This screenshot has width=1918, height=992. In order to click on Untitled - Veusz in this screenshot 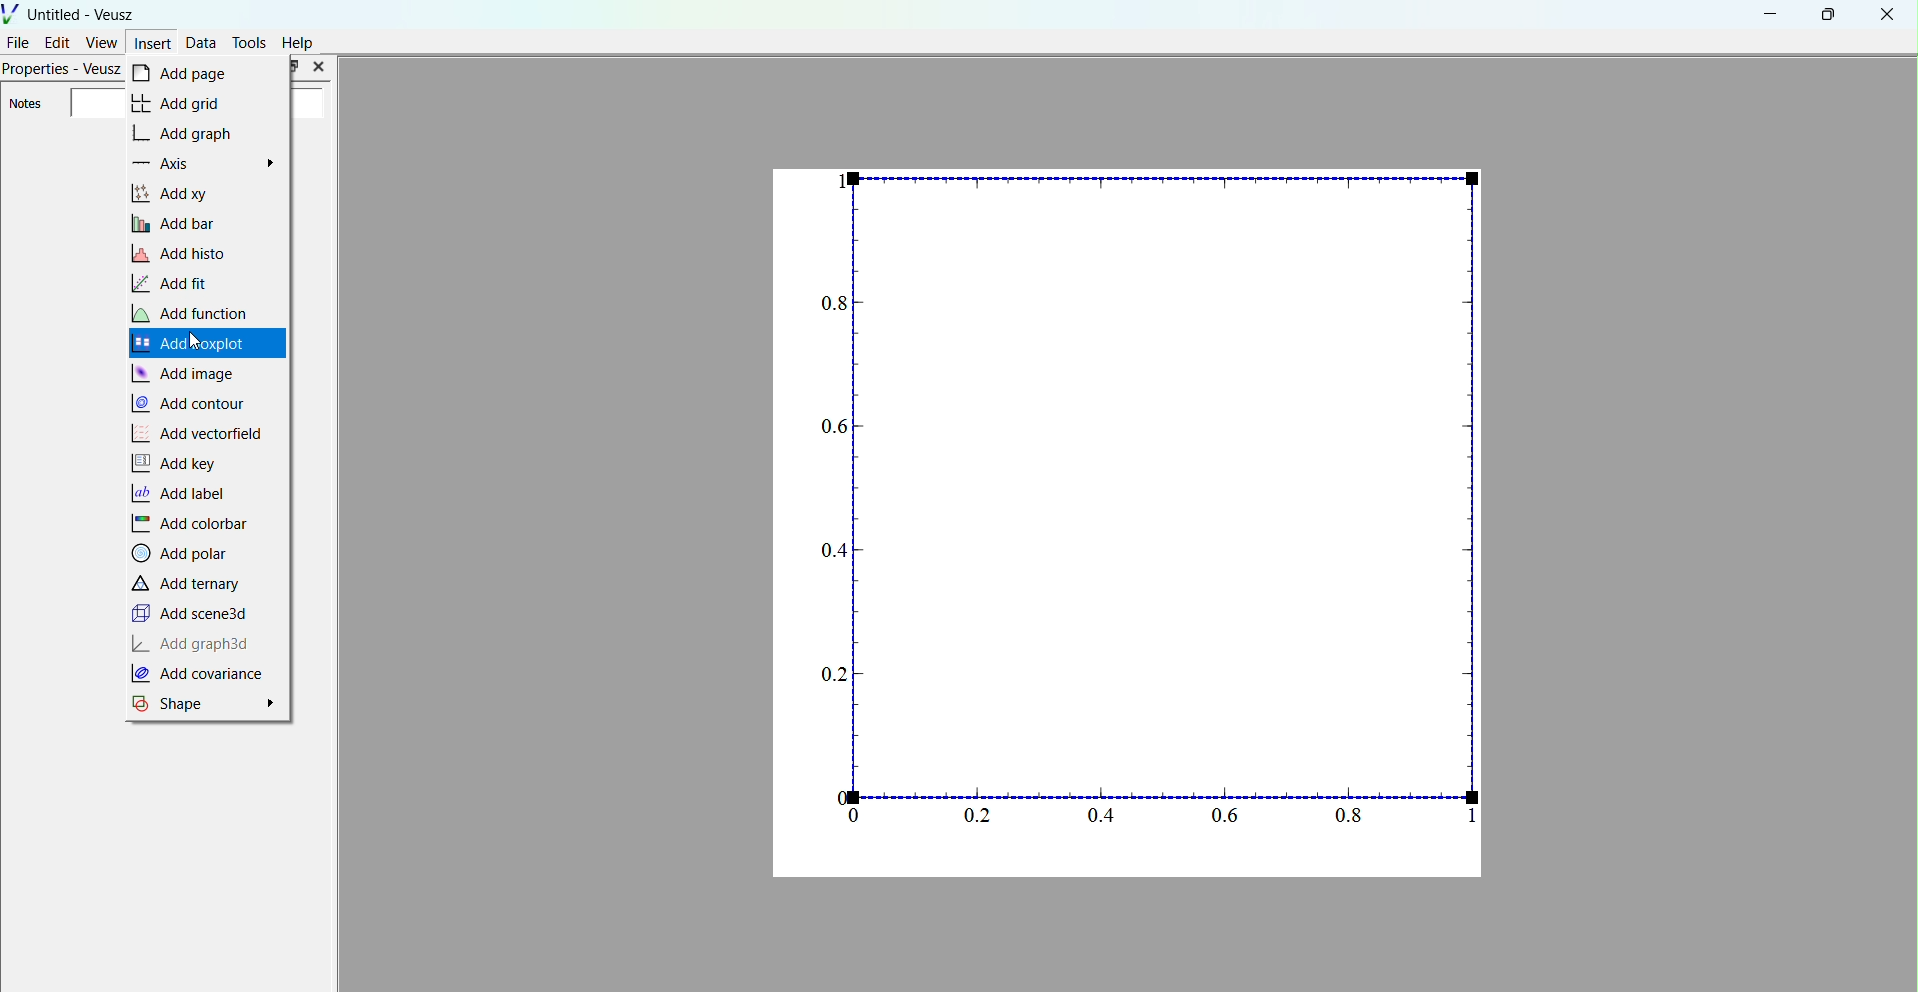, I will do `click(72, 12)`.